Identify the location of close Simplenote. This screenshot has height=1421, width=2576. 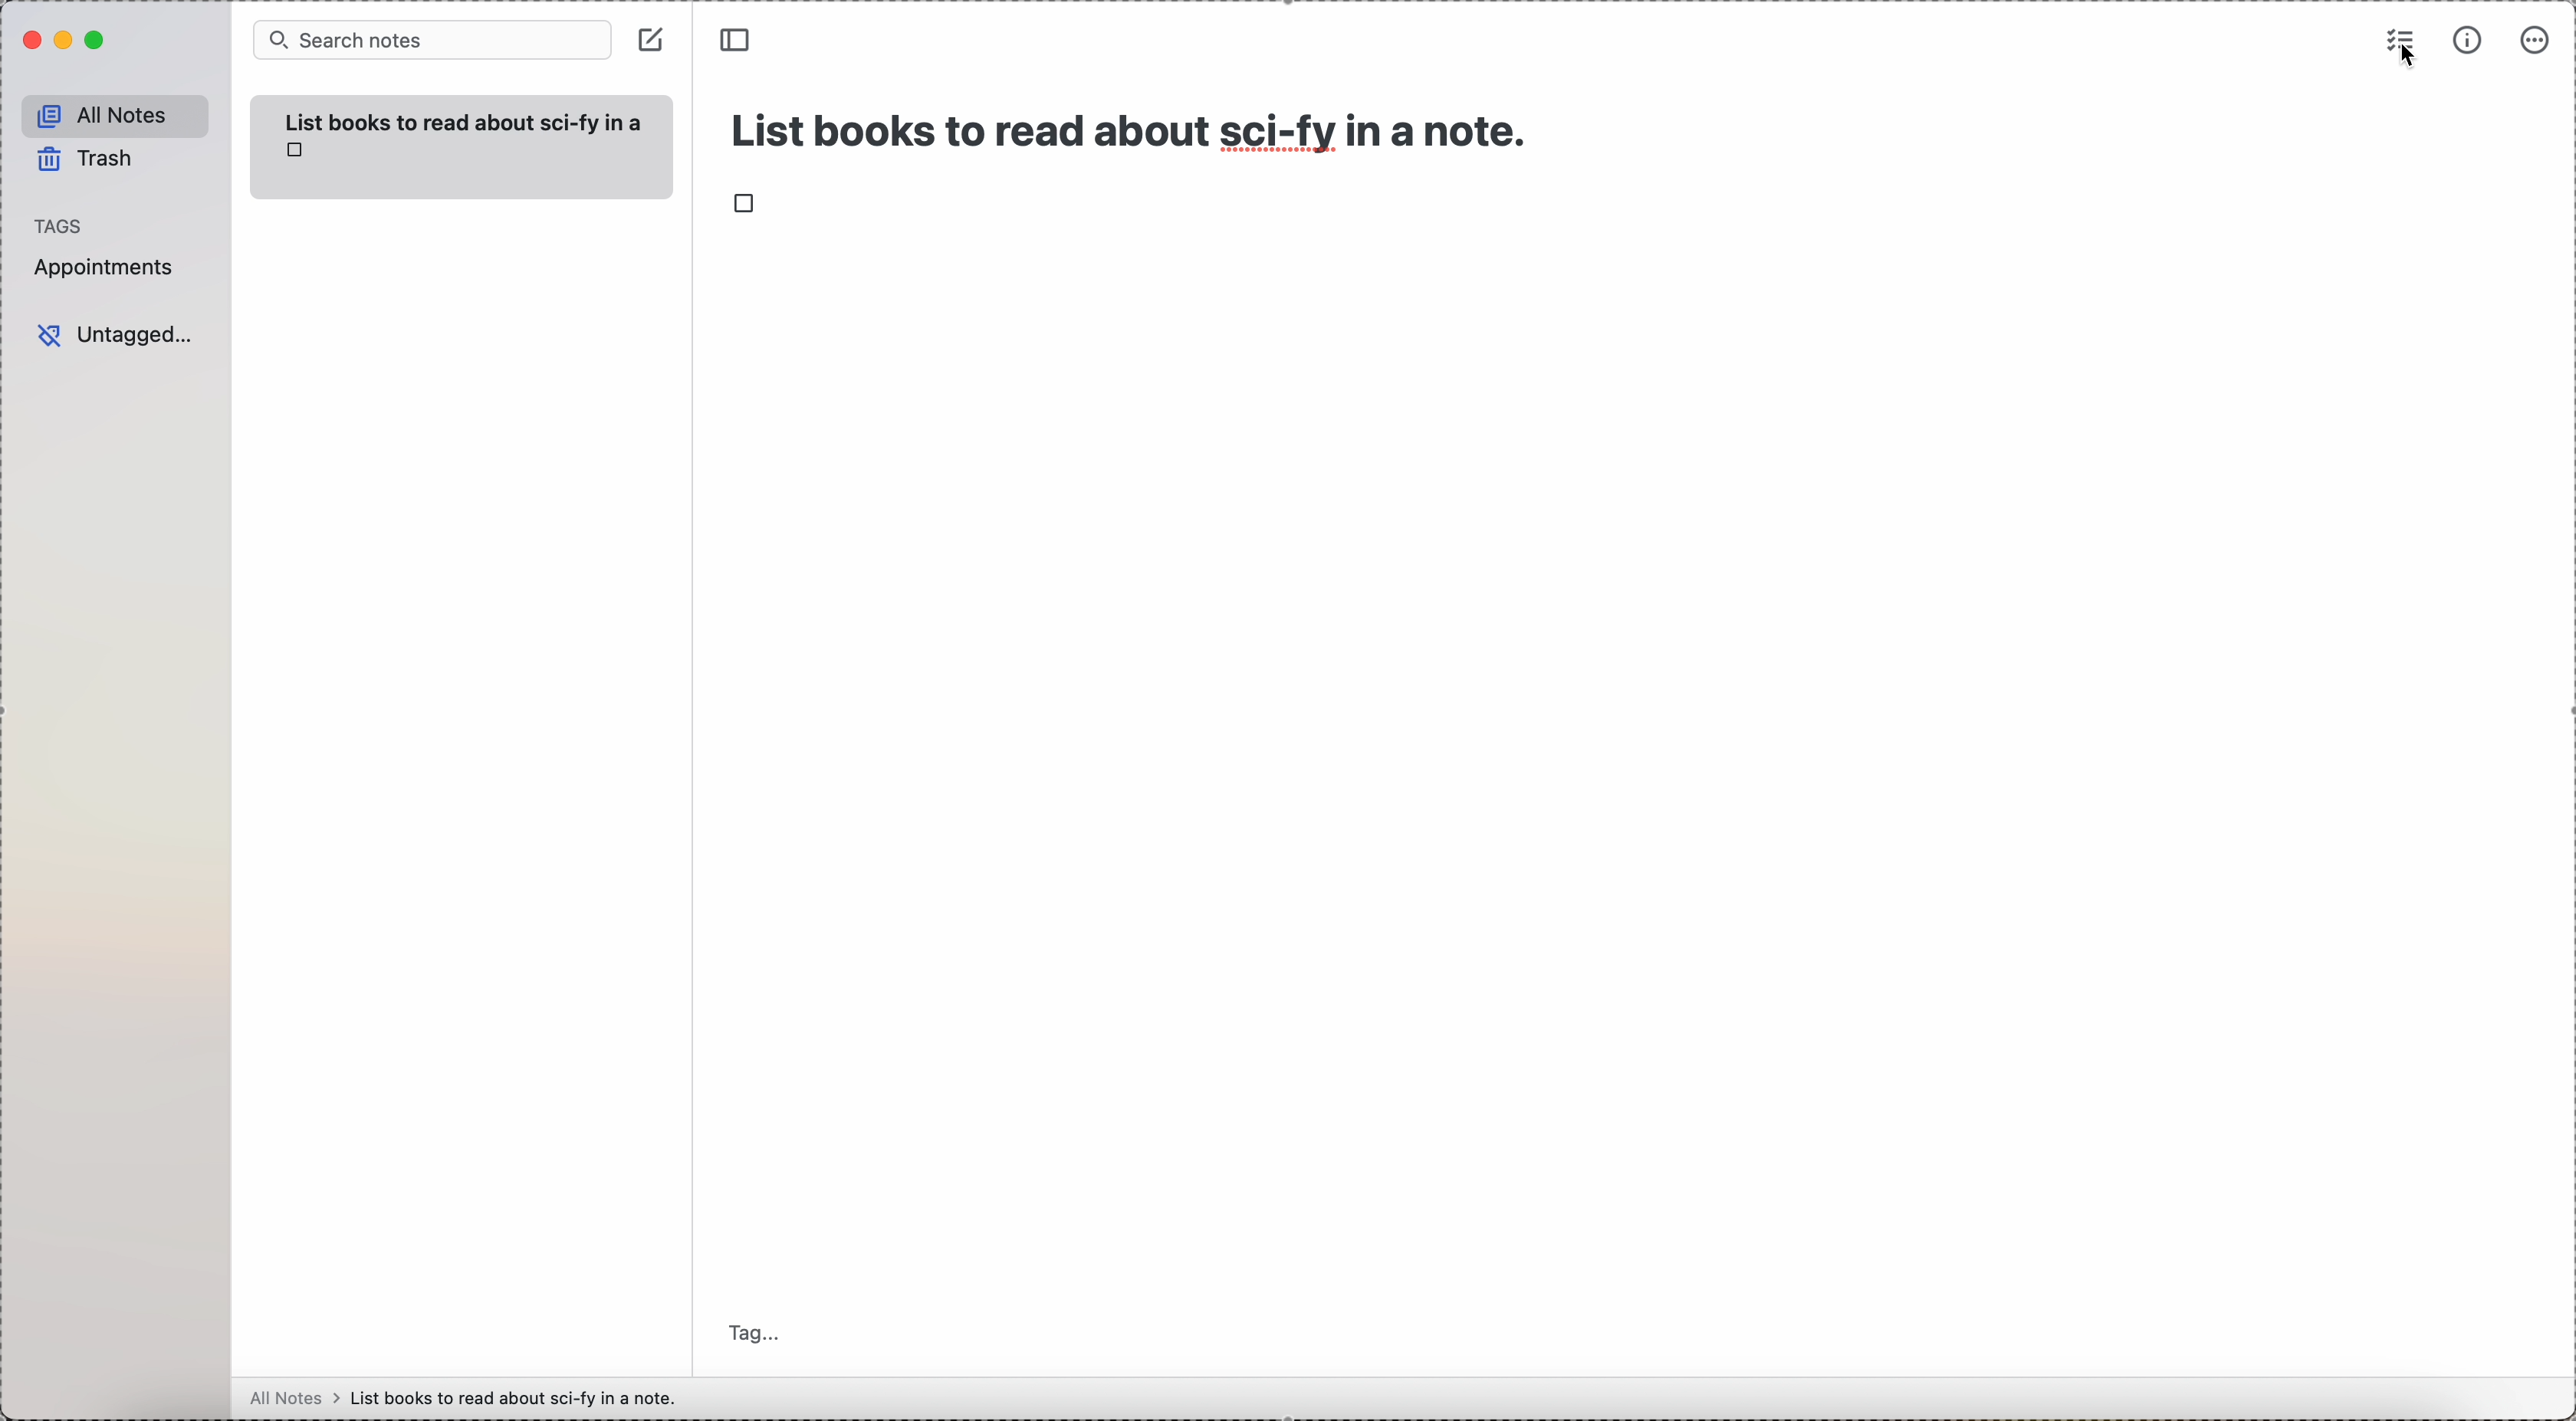
(28, 40).